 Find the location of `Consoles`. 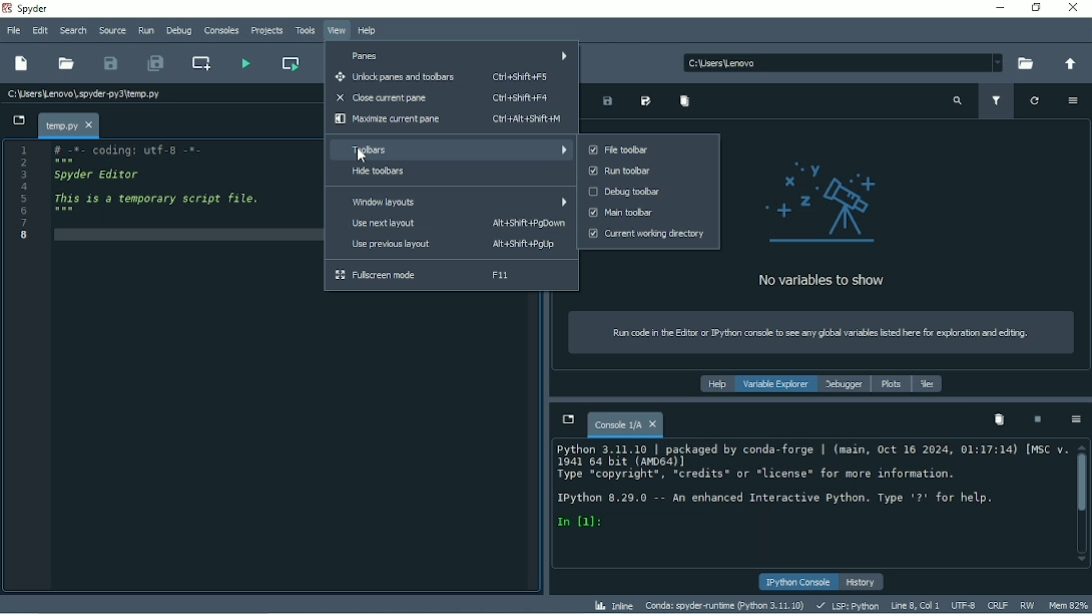

Consoles is located at coordinates (220, 31).